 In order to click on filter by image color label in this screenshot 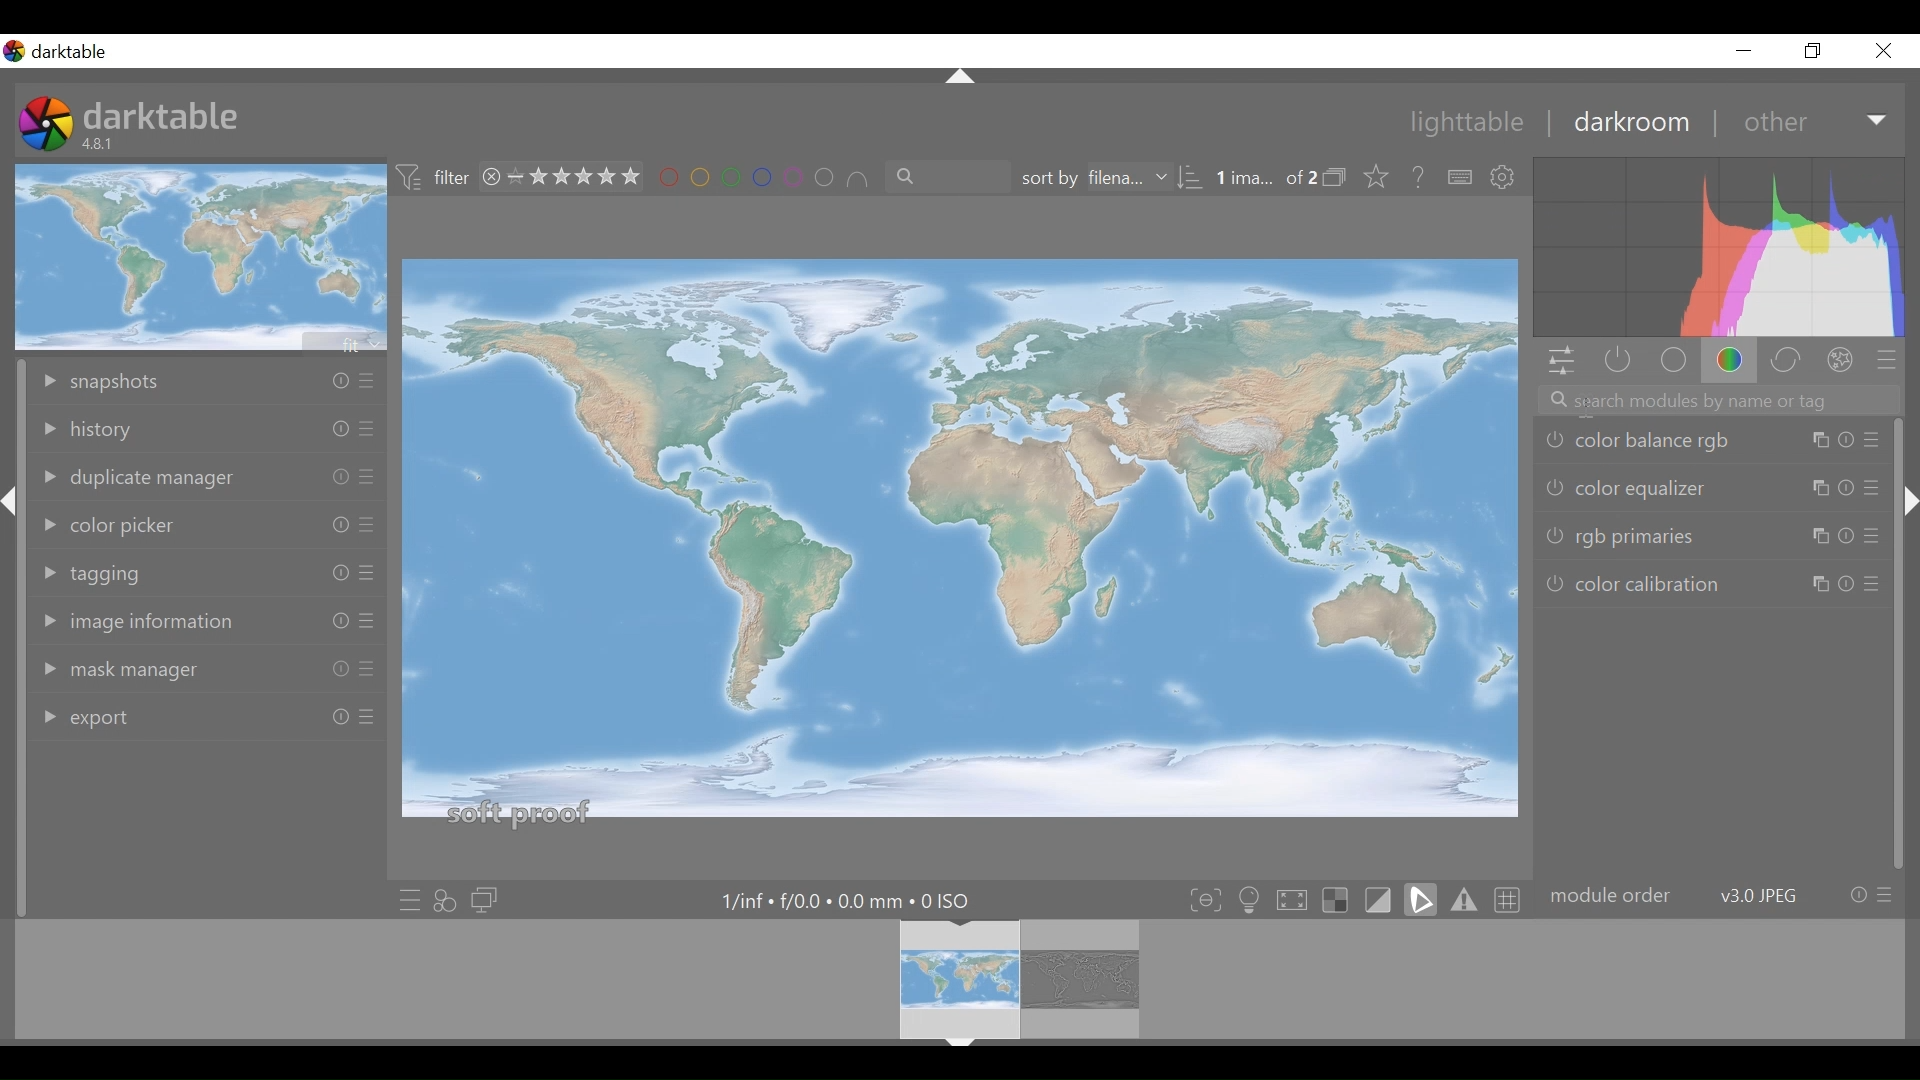, I will do `click(764, 174)`.